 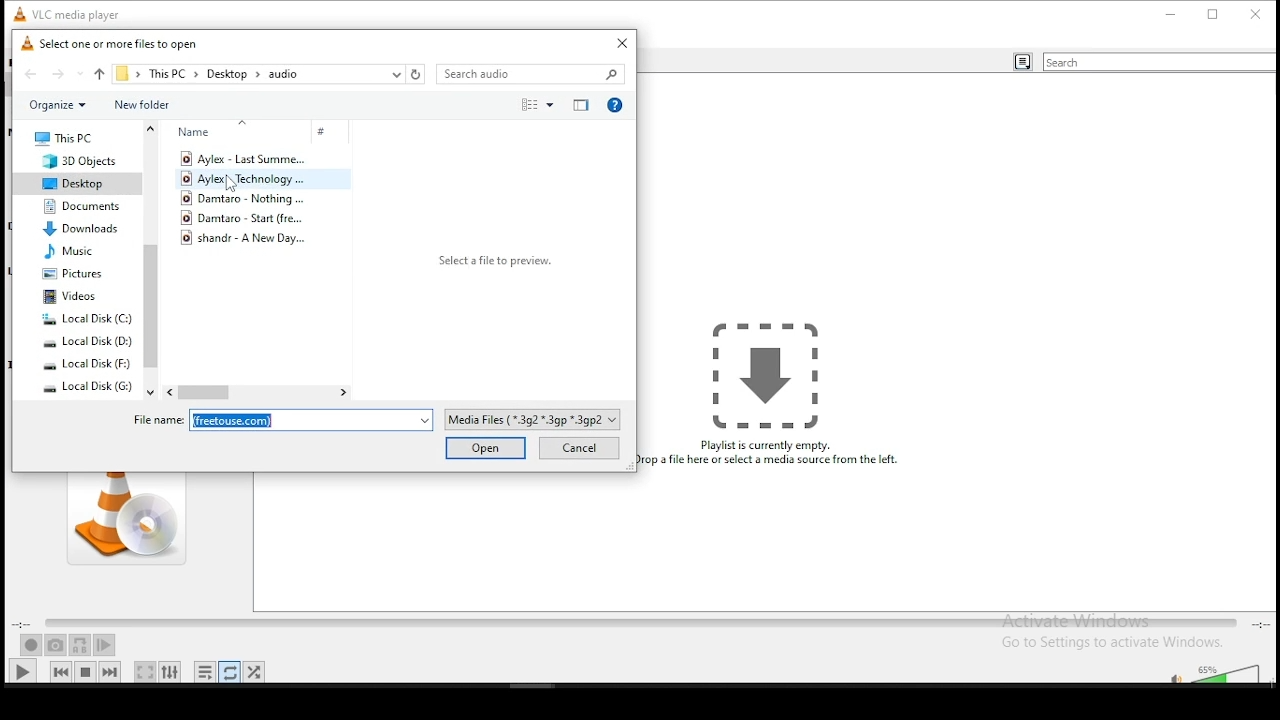 I want to click on volume, so click(x=1230, y=673).